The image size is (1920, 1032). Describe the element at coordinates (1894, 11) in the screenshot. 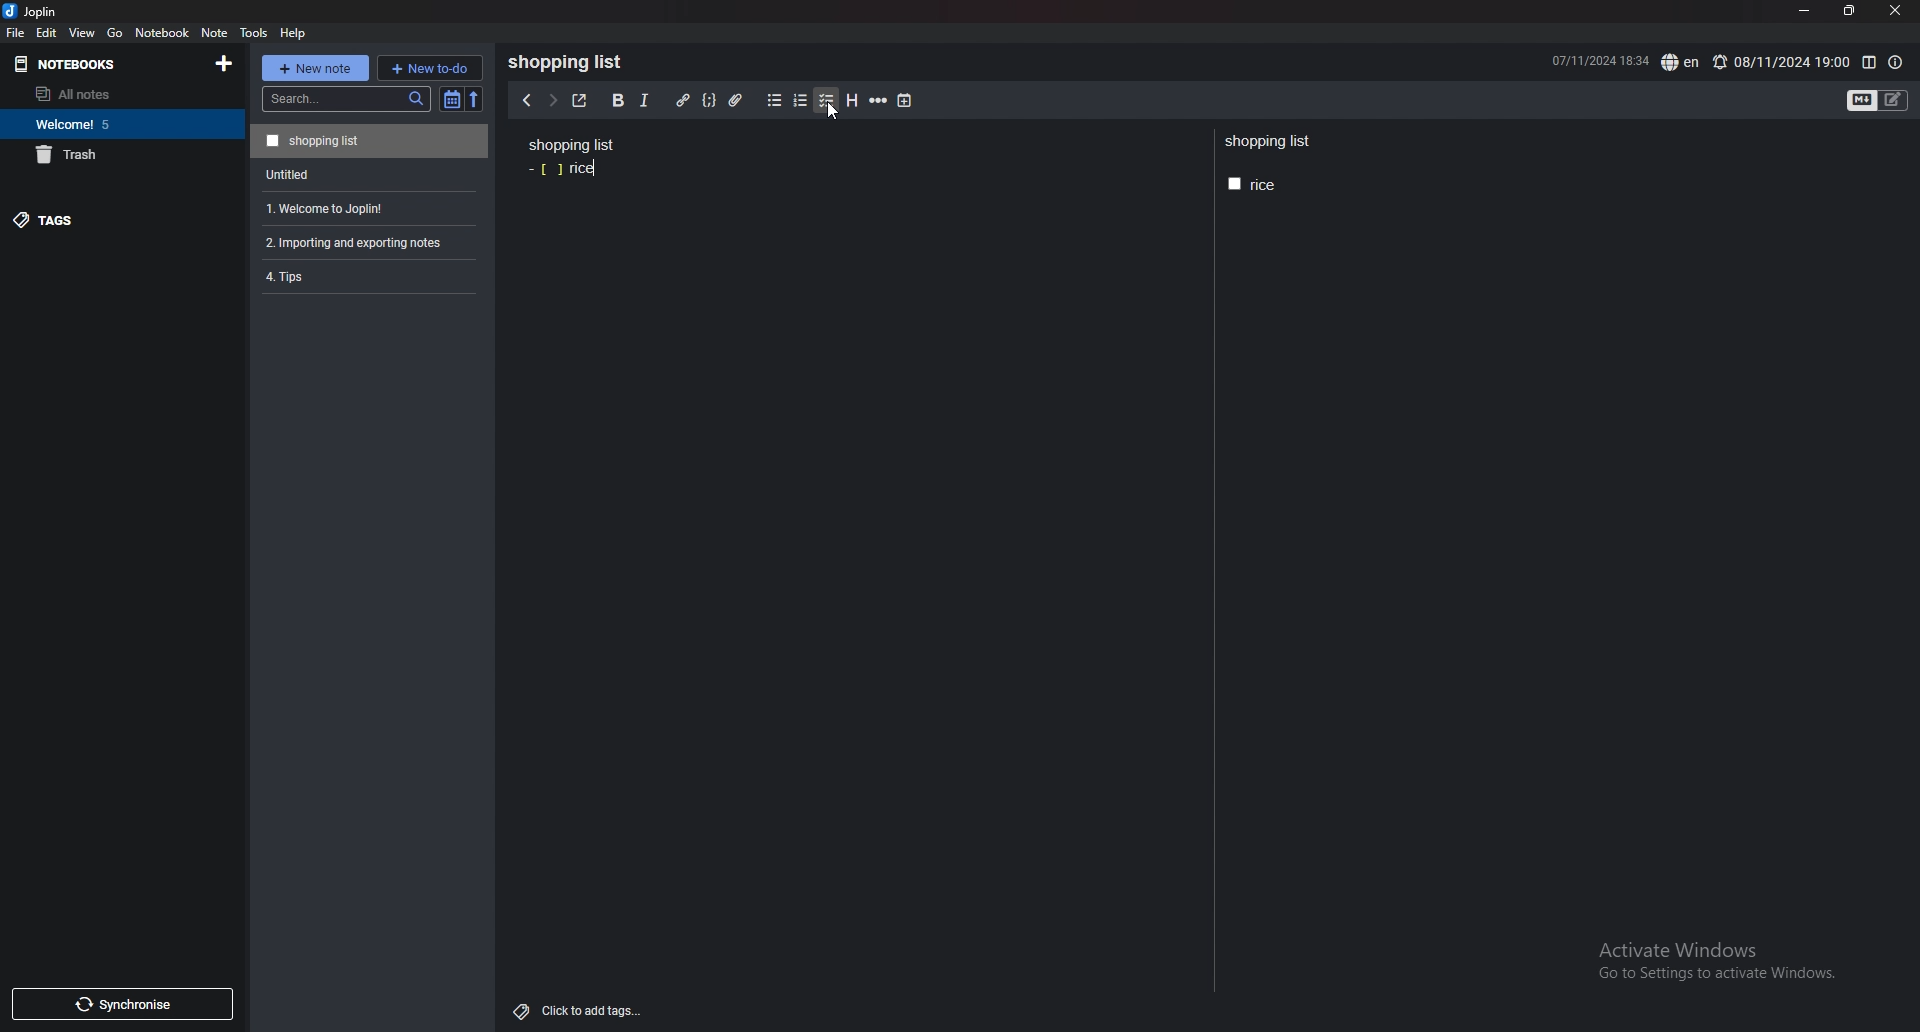

I see `close` at that location.